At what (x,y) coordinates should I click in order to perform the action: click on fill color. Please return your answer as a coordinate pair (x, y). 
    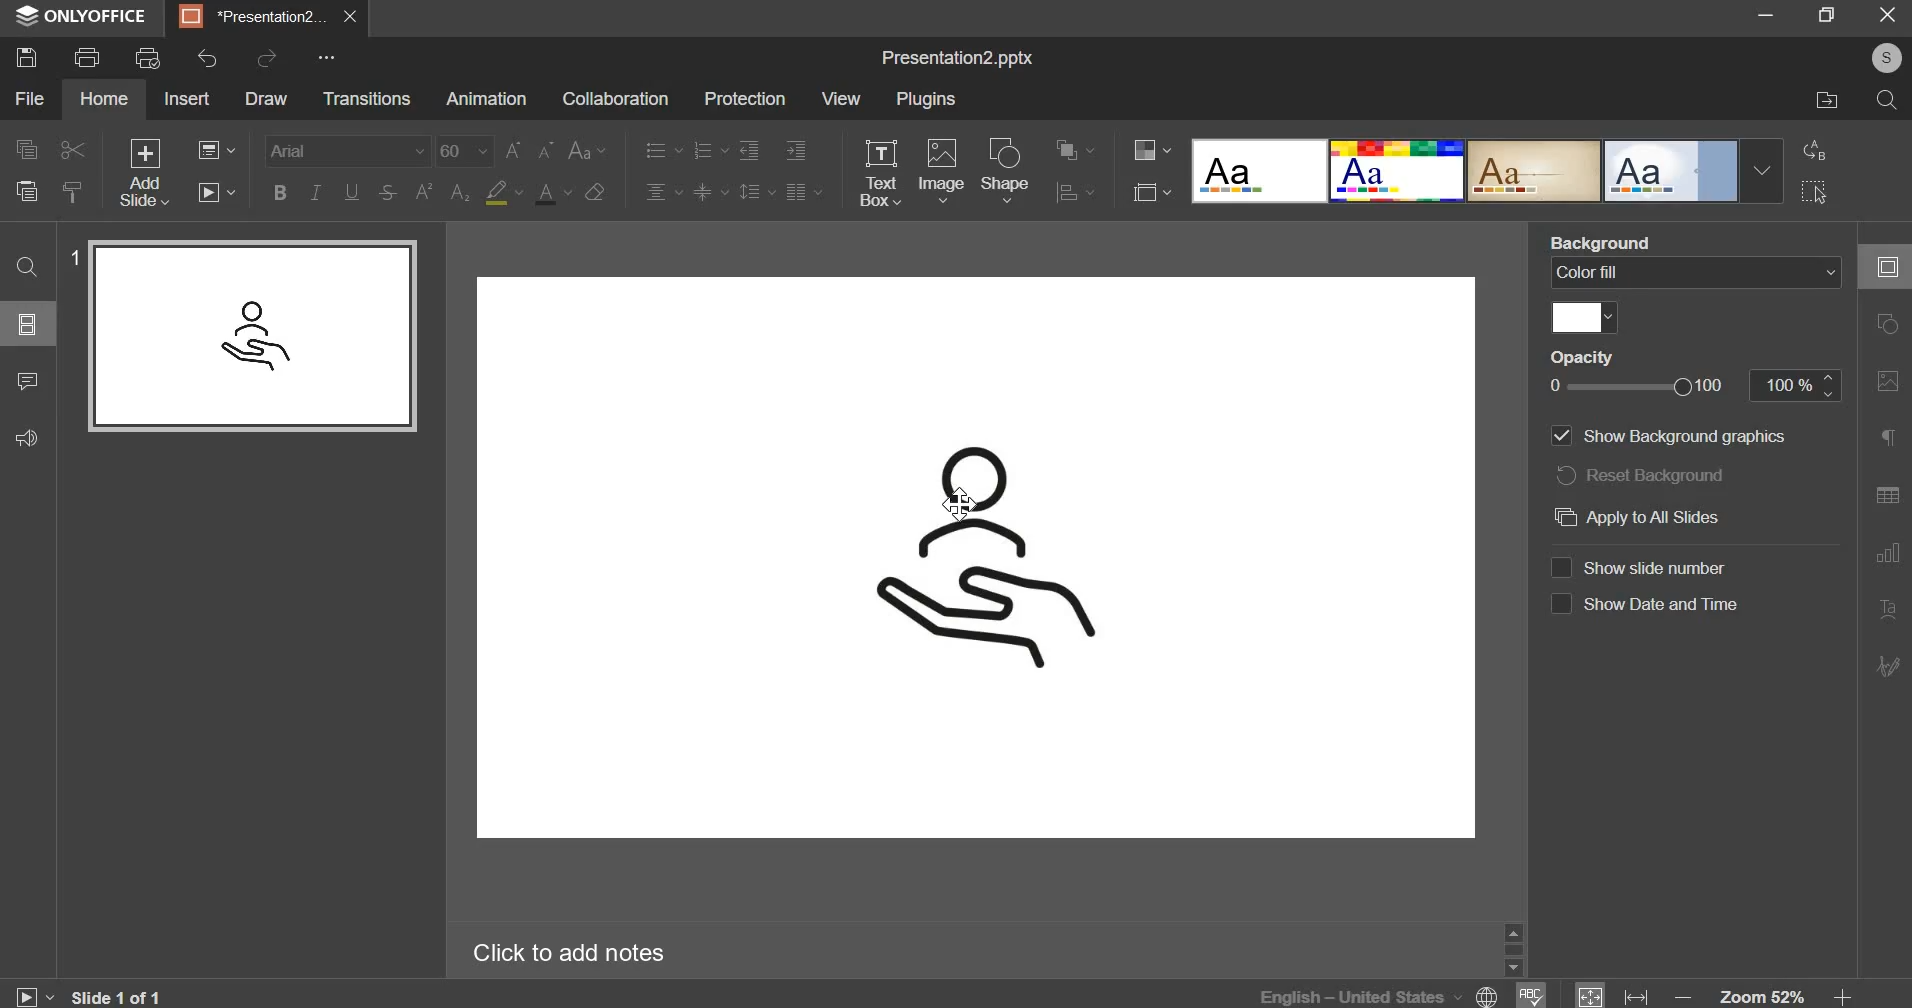
    Looking at the image, I should click on (502, 193).